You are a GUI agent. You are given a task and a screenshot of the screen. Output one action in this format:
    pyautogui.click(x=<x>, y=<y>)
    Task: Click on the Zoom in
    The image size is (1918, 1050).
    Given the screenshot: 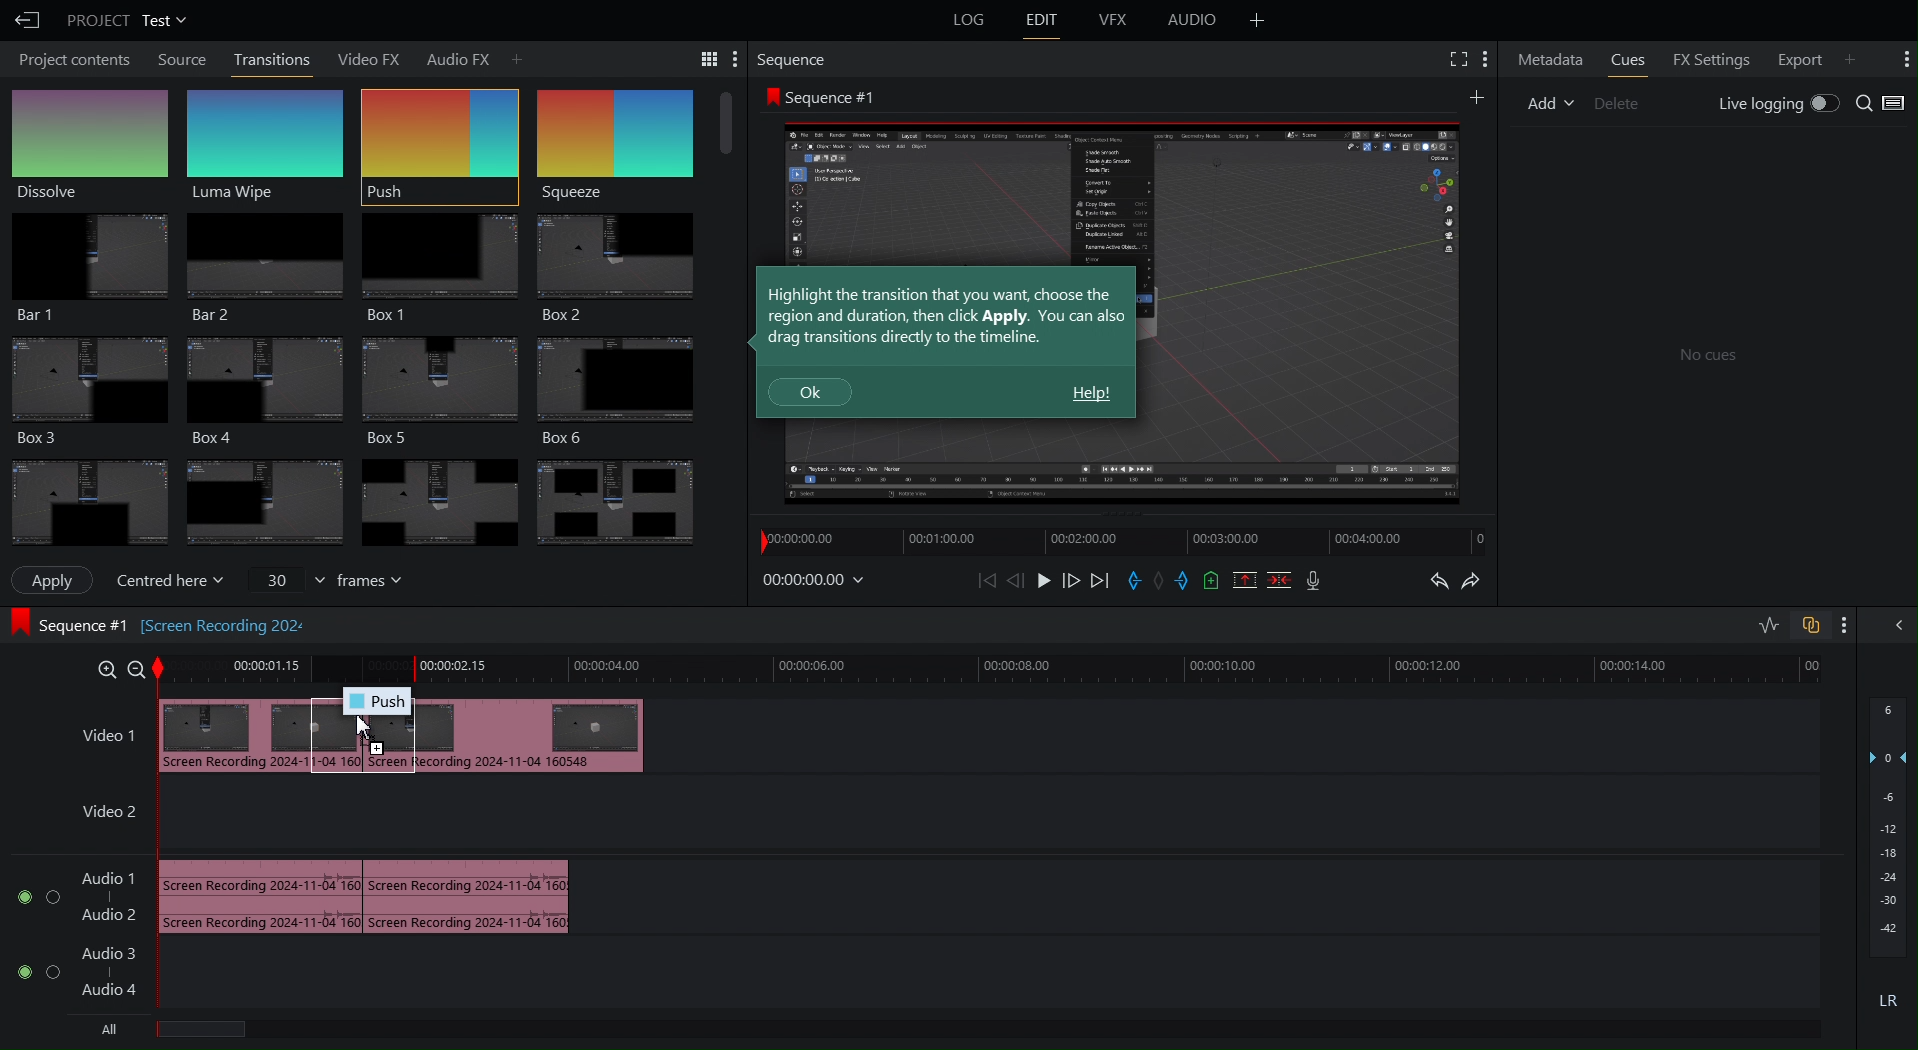 What is the action you would take?
    pyautogui.click(x=100, y=668)
    